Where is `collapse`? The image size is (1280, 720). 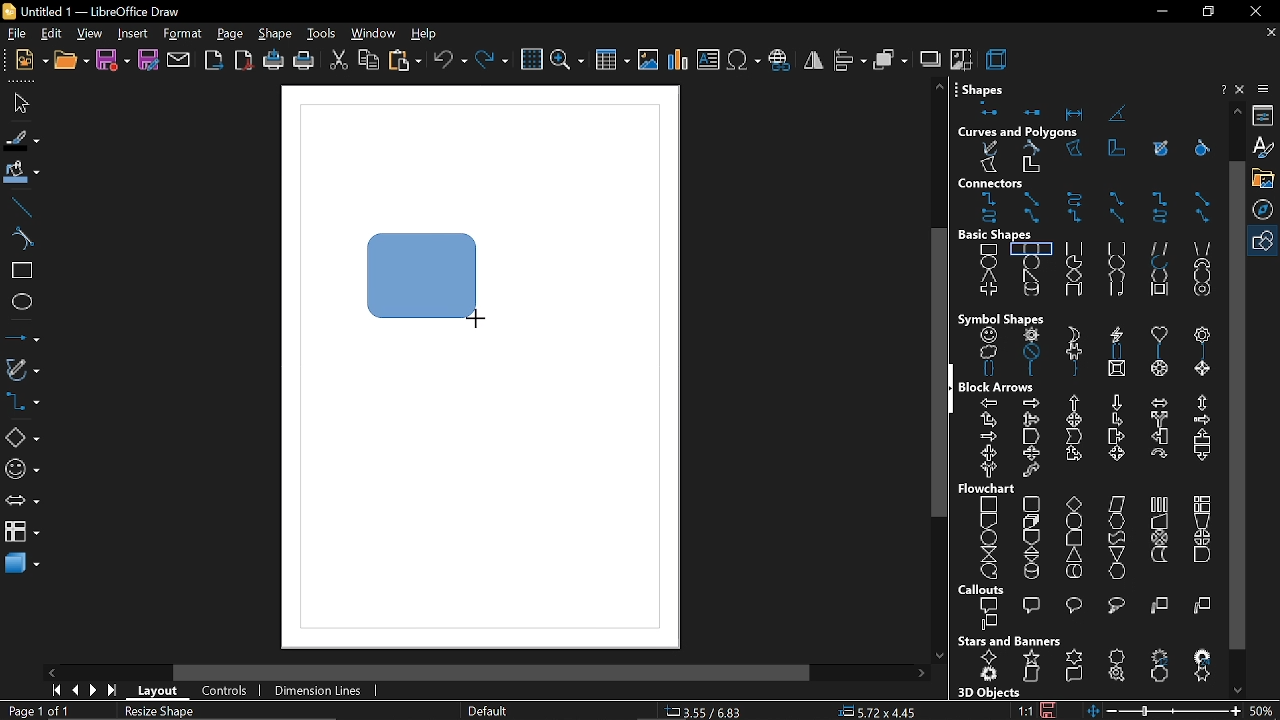 collapse is located at coordinates (954, 389).